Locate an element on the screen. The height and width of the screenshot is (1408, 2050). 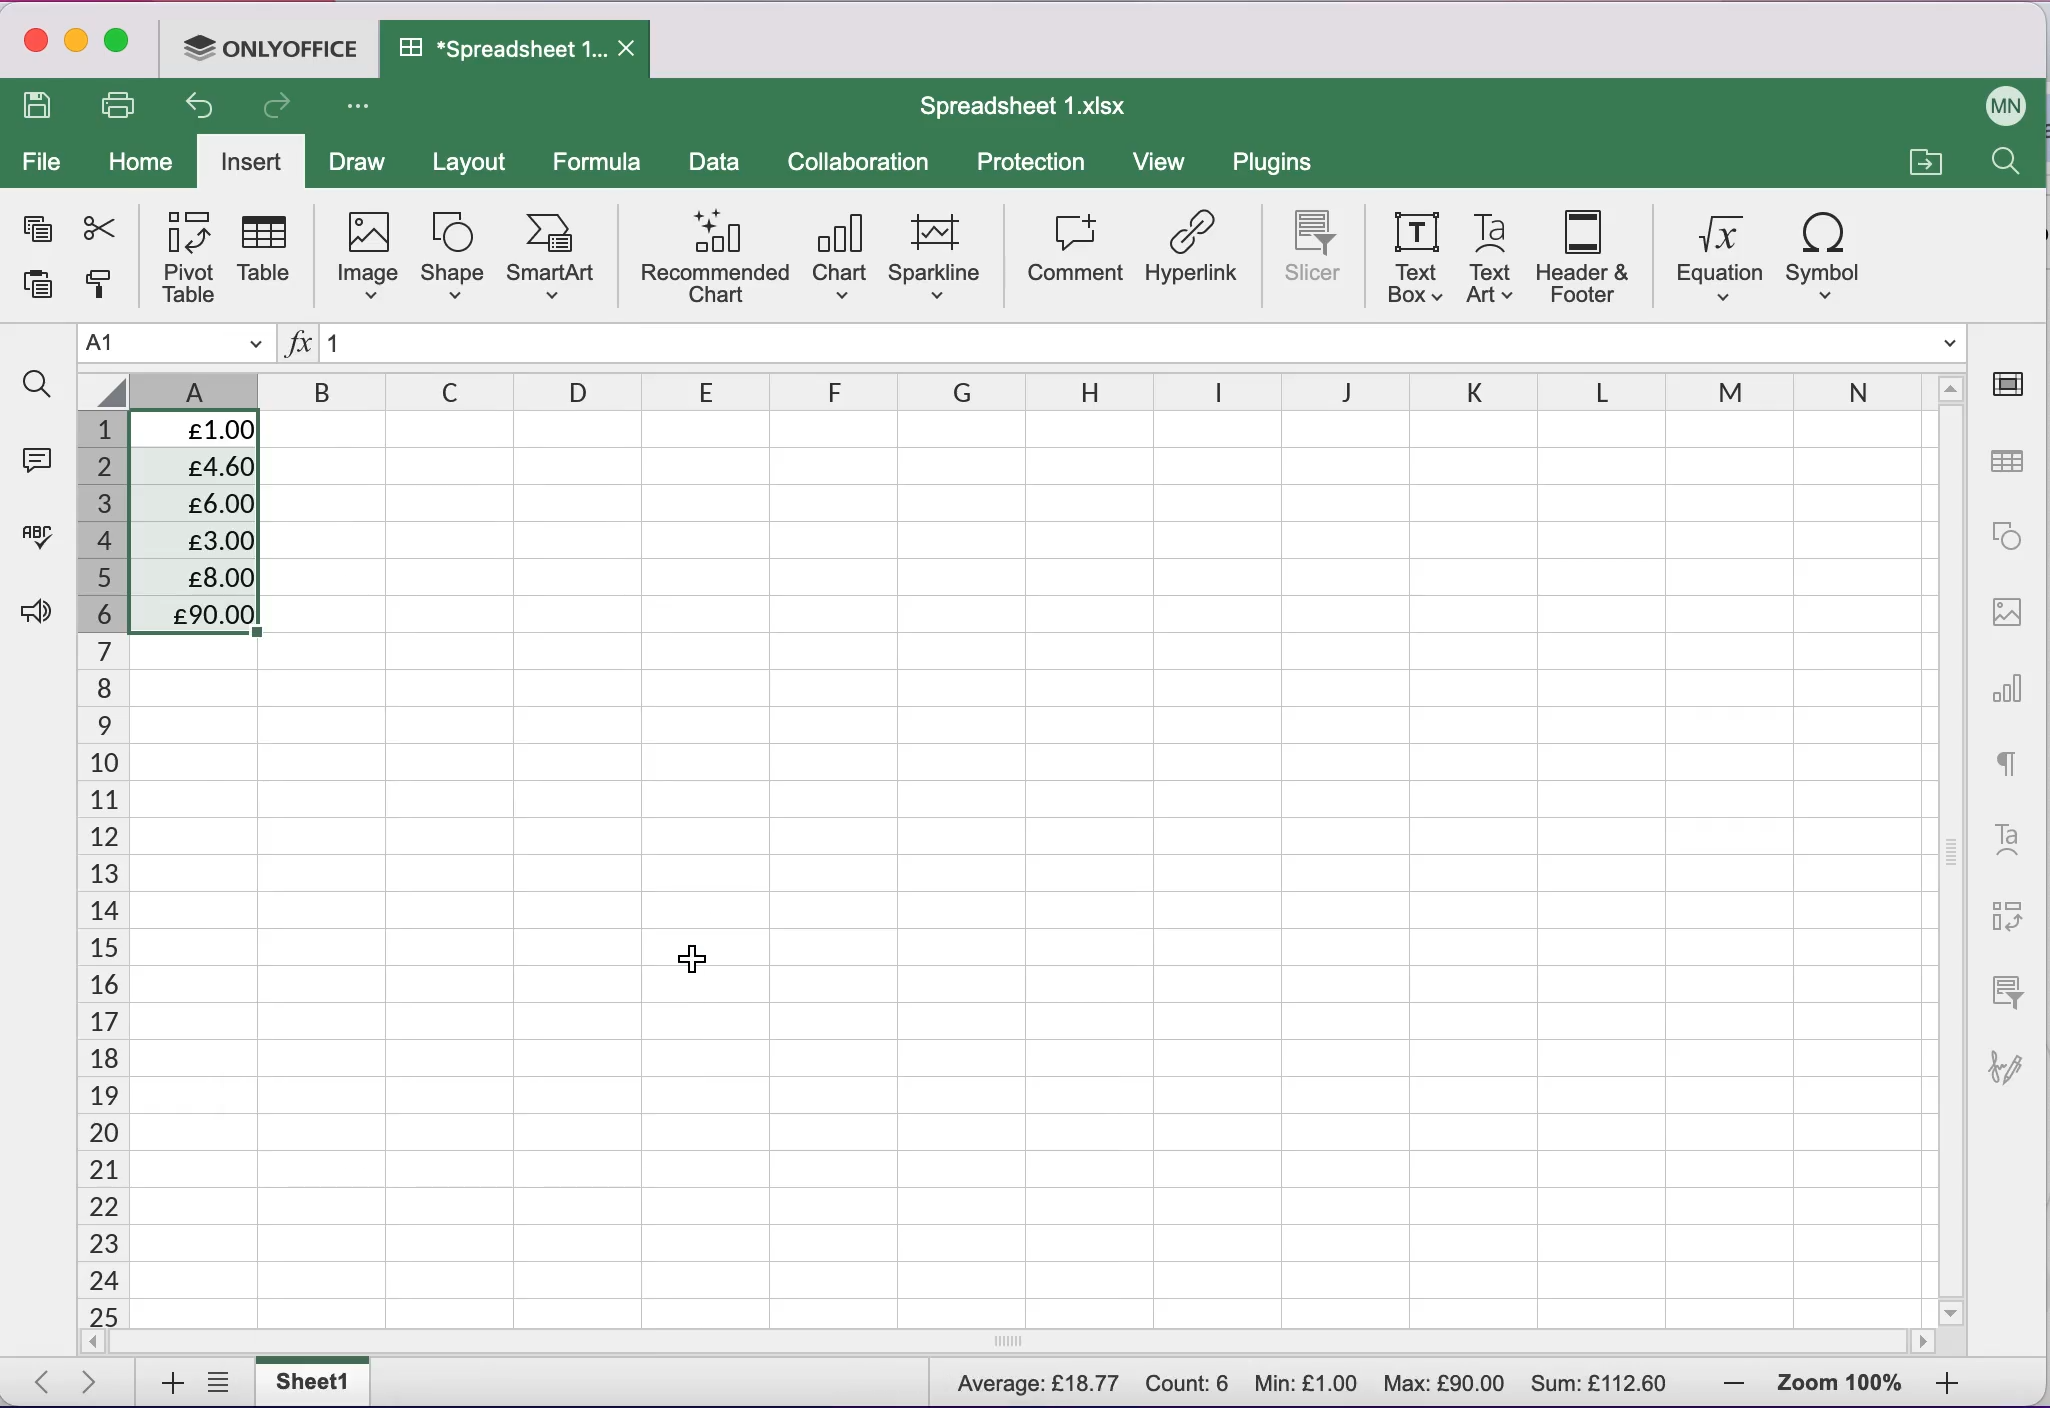
insert is located at coordinates (250, 160).